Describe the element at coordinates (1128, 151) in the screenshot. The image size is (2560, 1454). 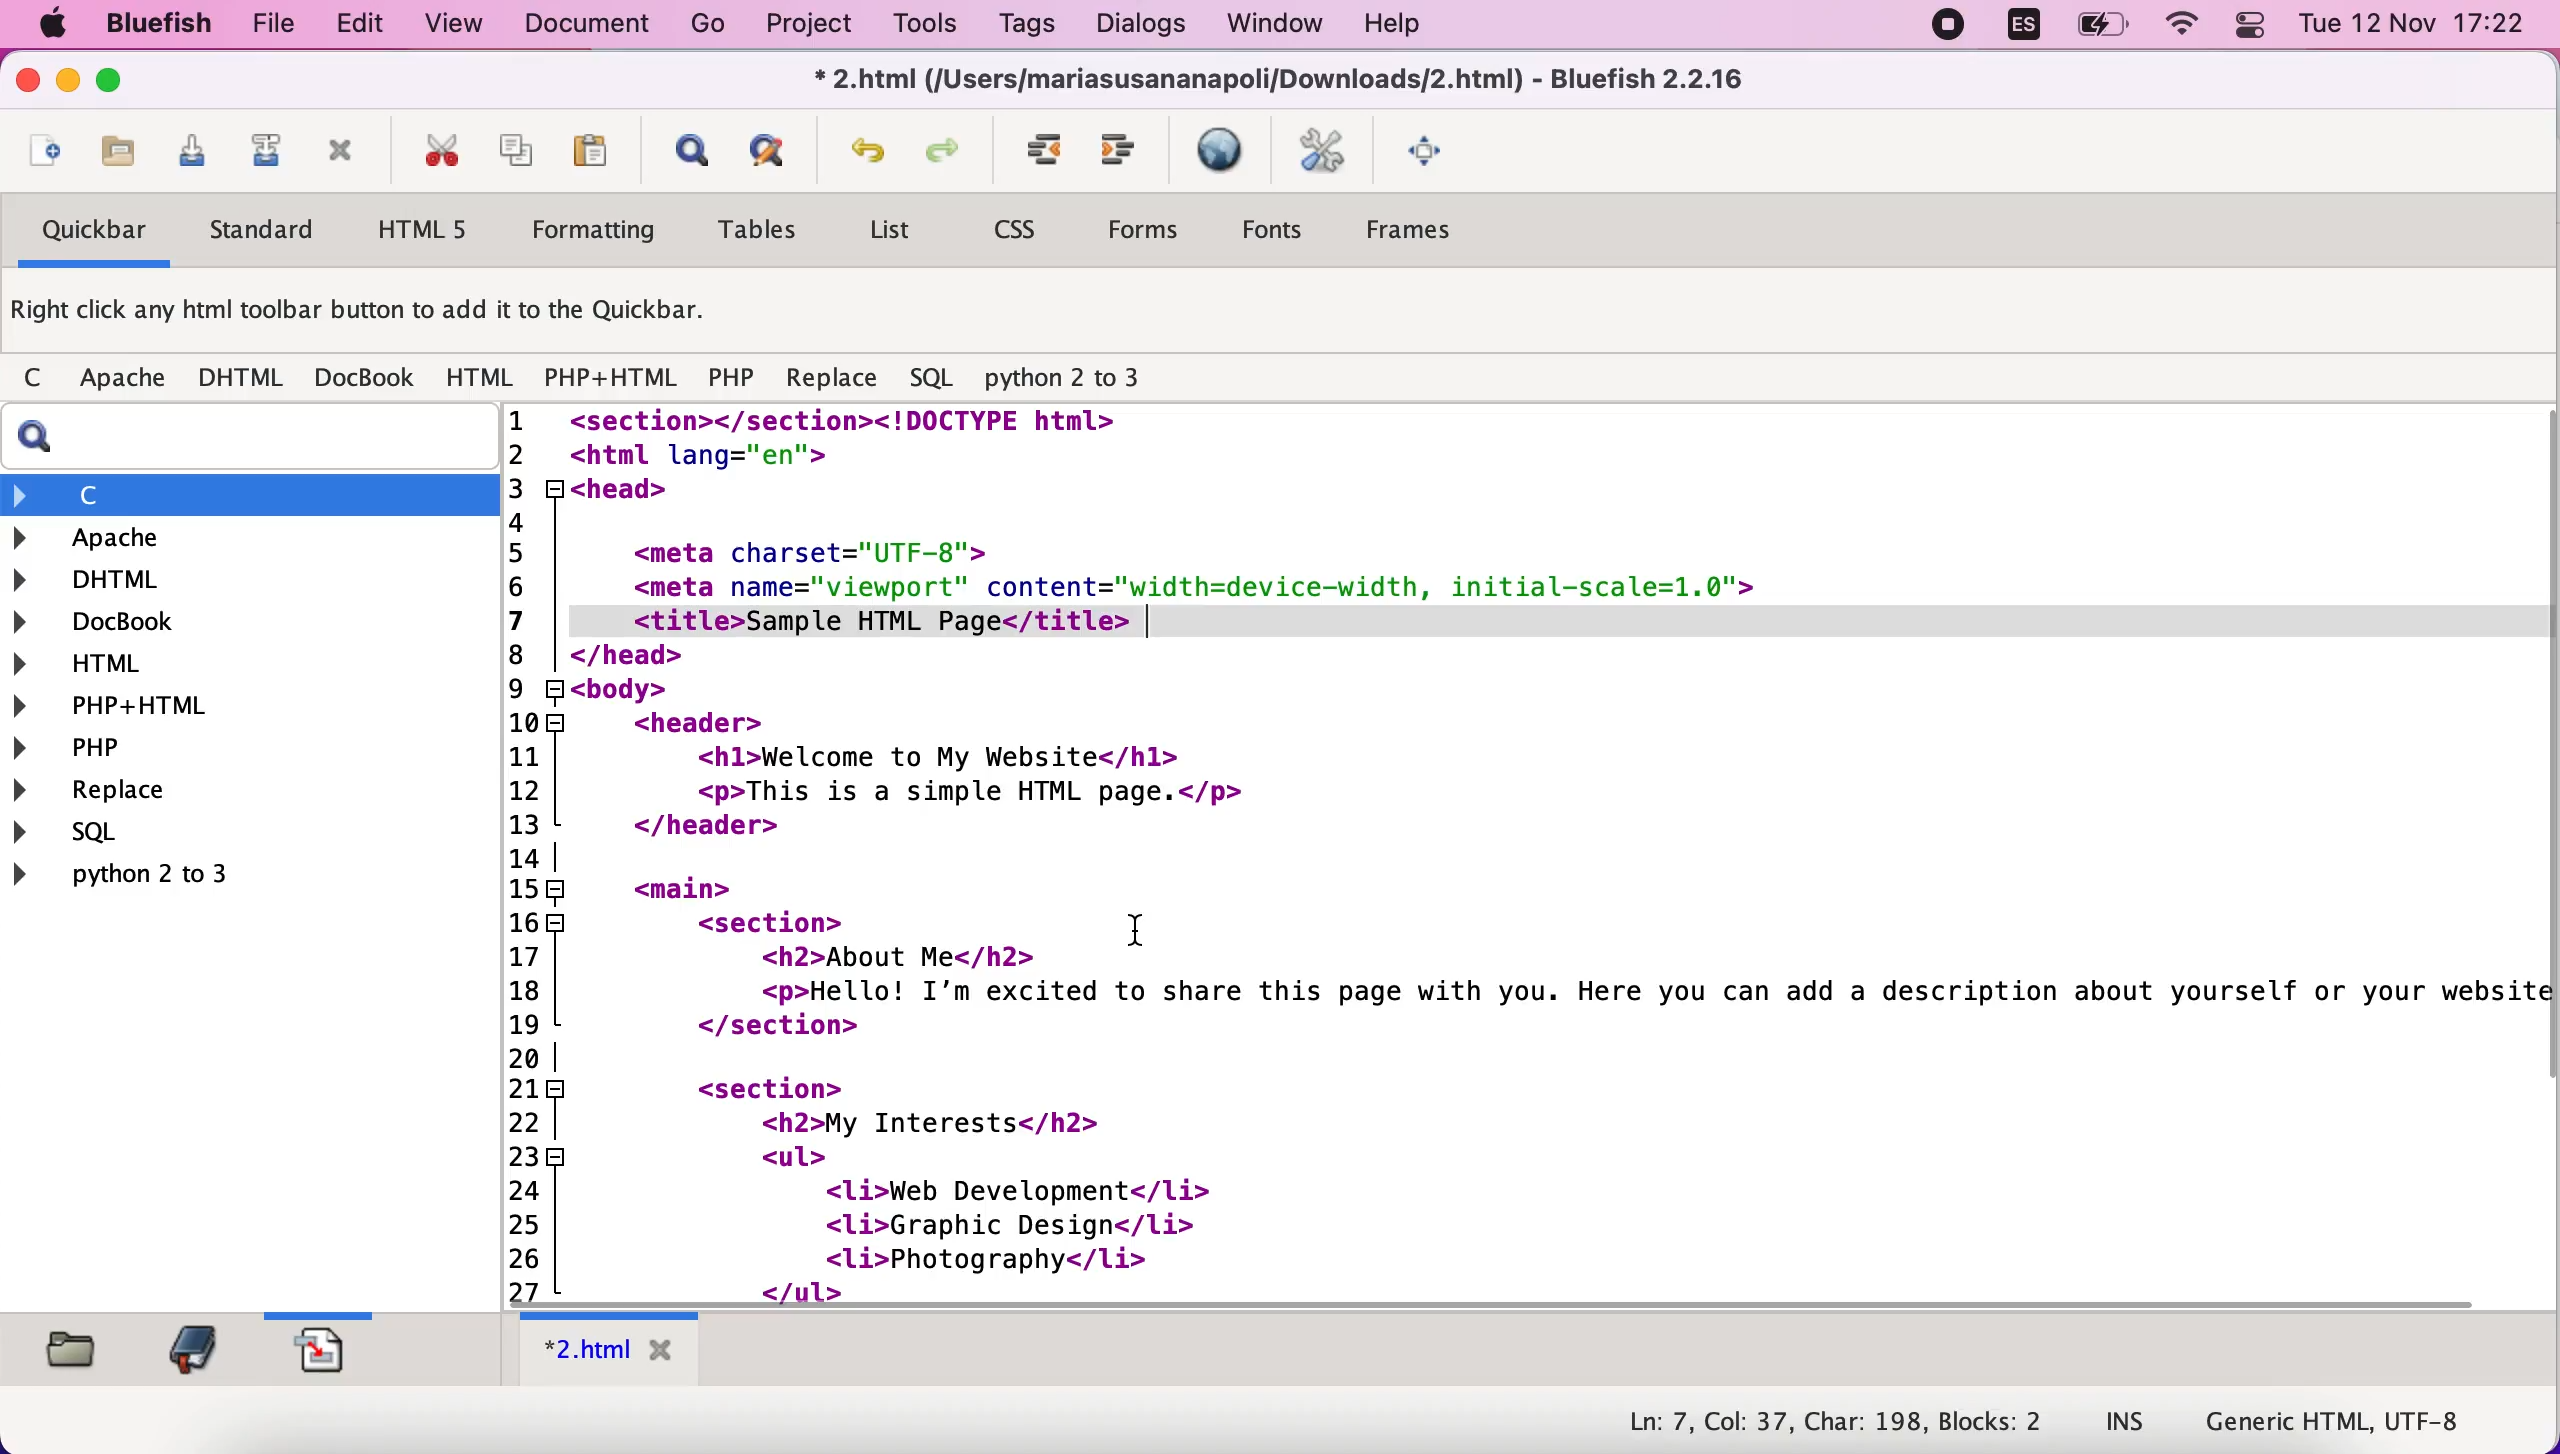
I see `unindent` at that location.